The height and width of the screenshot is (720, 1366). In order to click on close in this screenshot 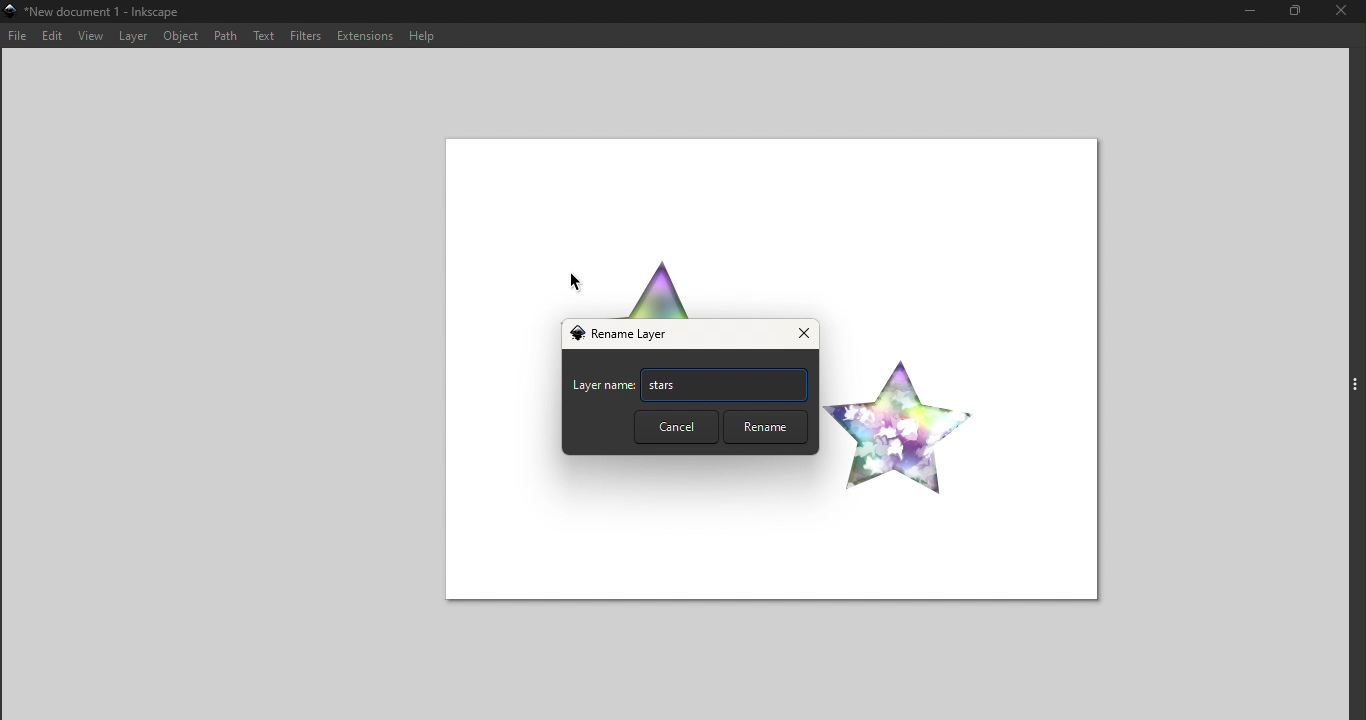, I will do `click(1345, 13)`.